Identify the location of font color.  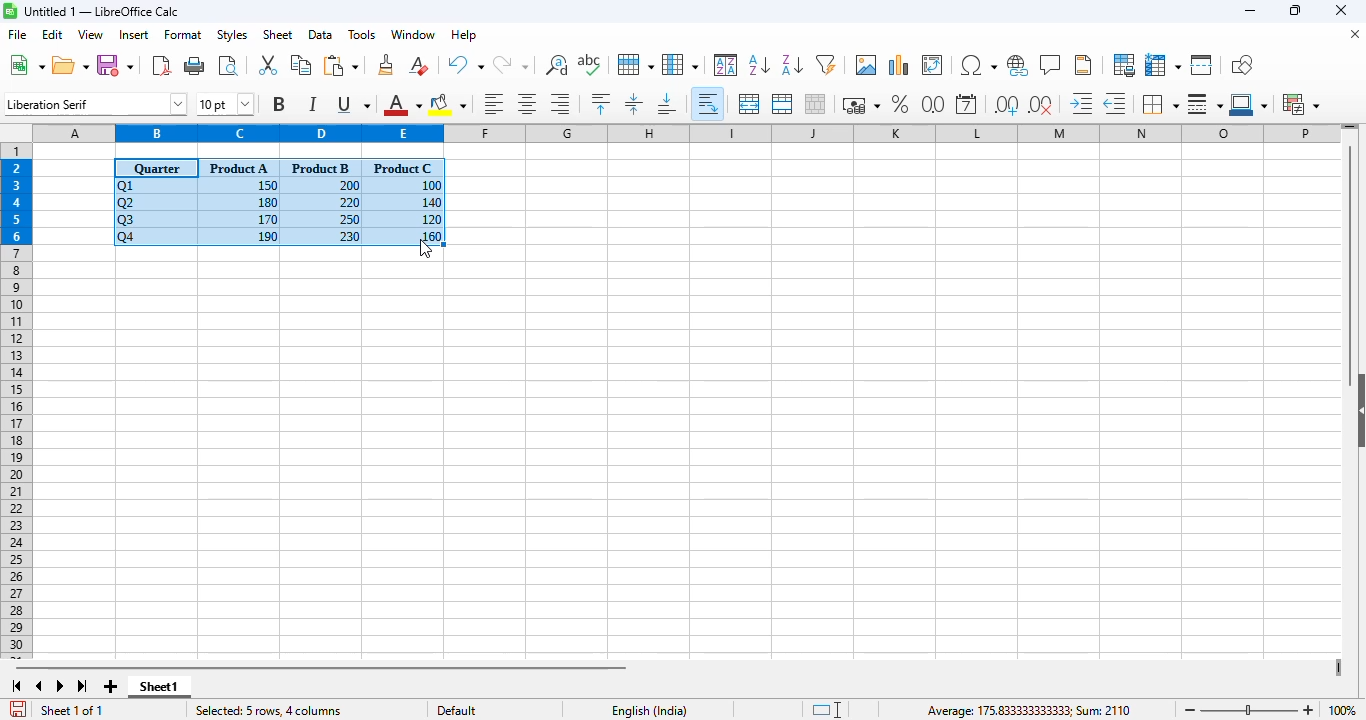
(402, 104).